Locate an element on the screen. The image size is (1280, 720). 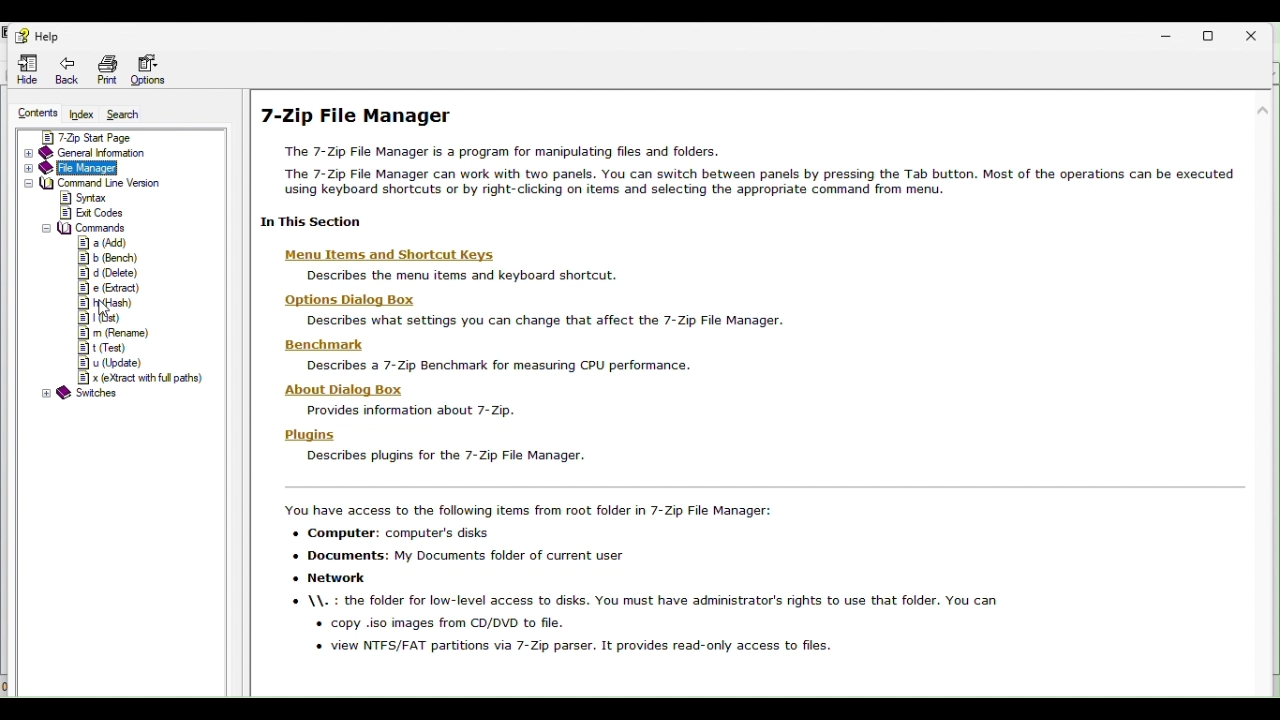
Close is located at coordinates (1259, 31).